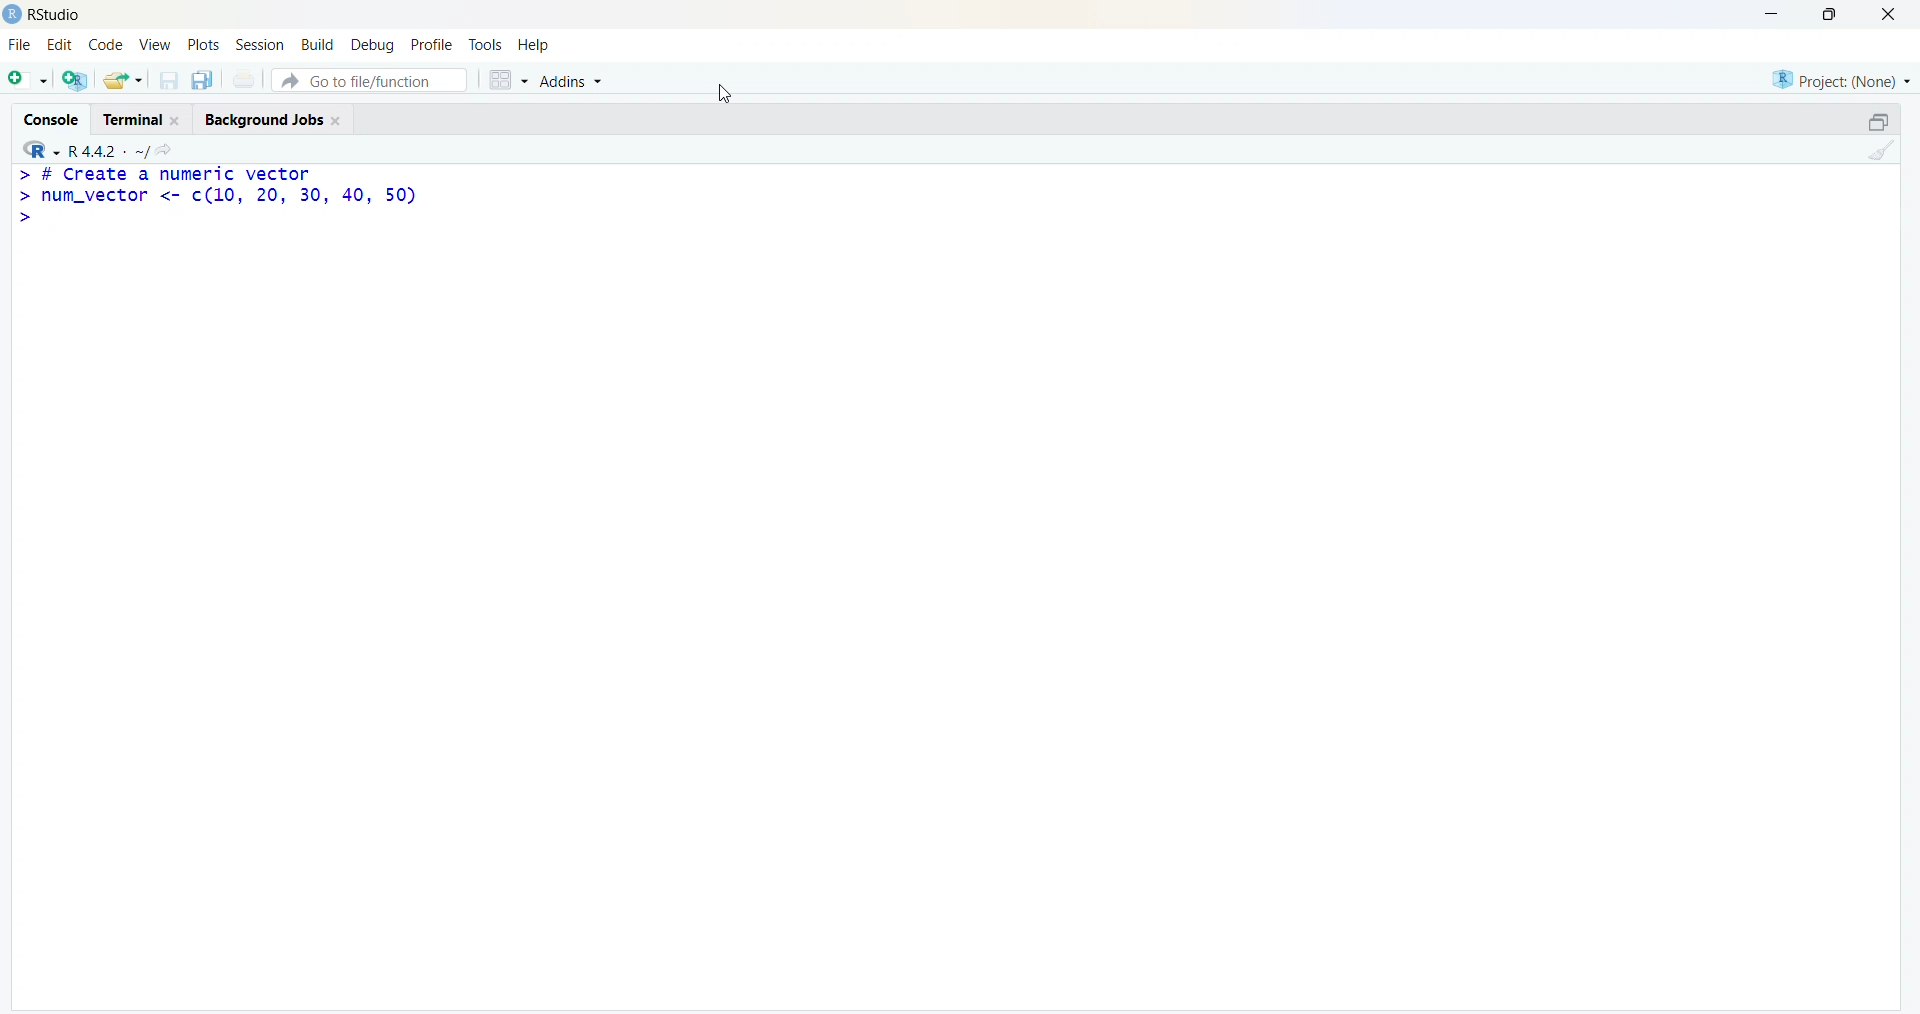  I want to click on console, so click(52, 120).